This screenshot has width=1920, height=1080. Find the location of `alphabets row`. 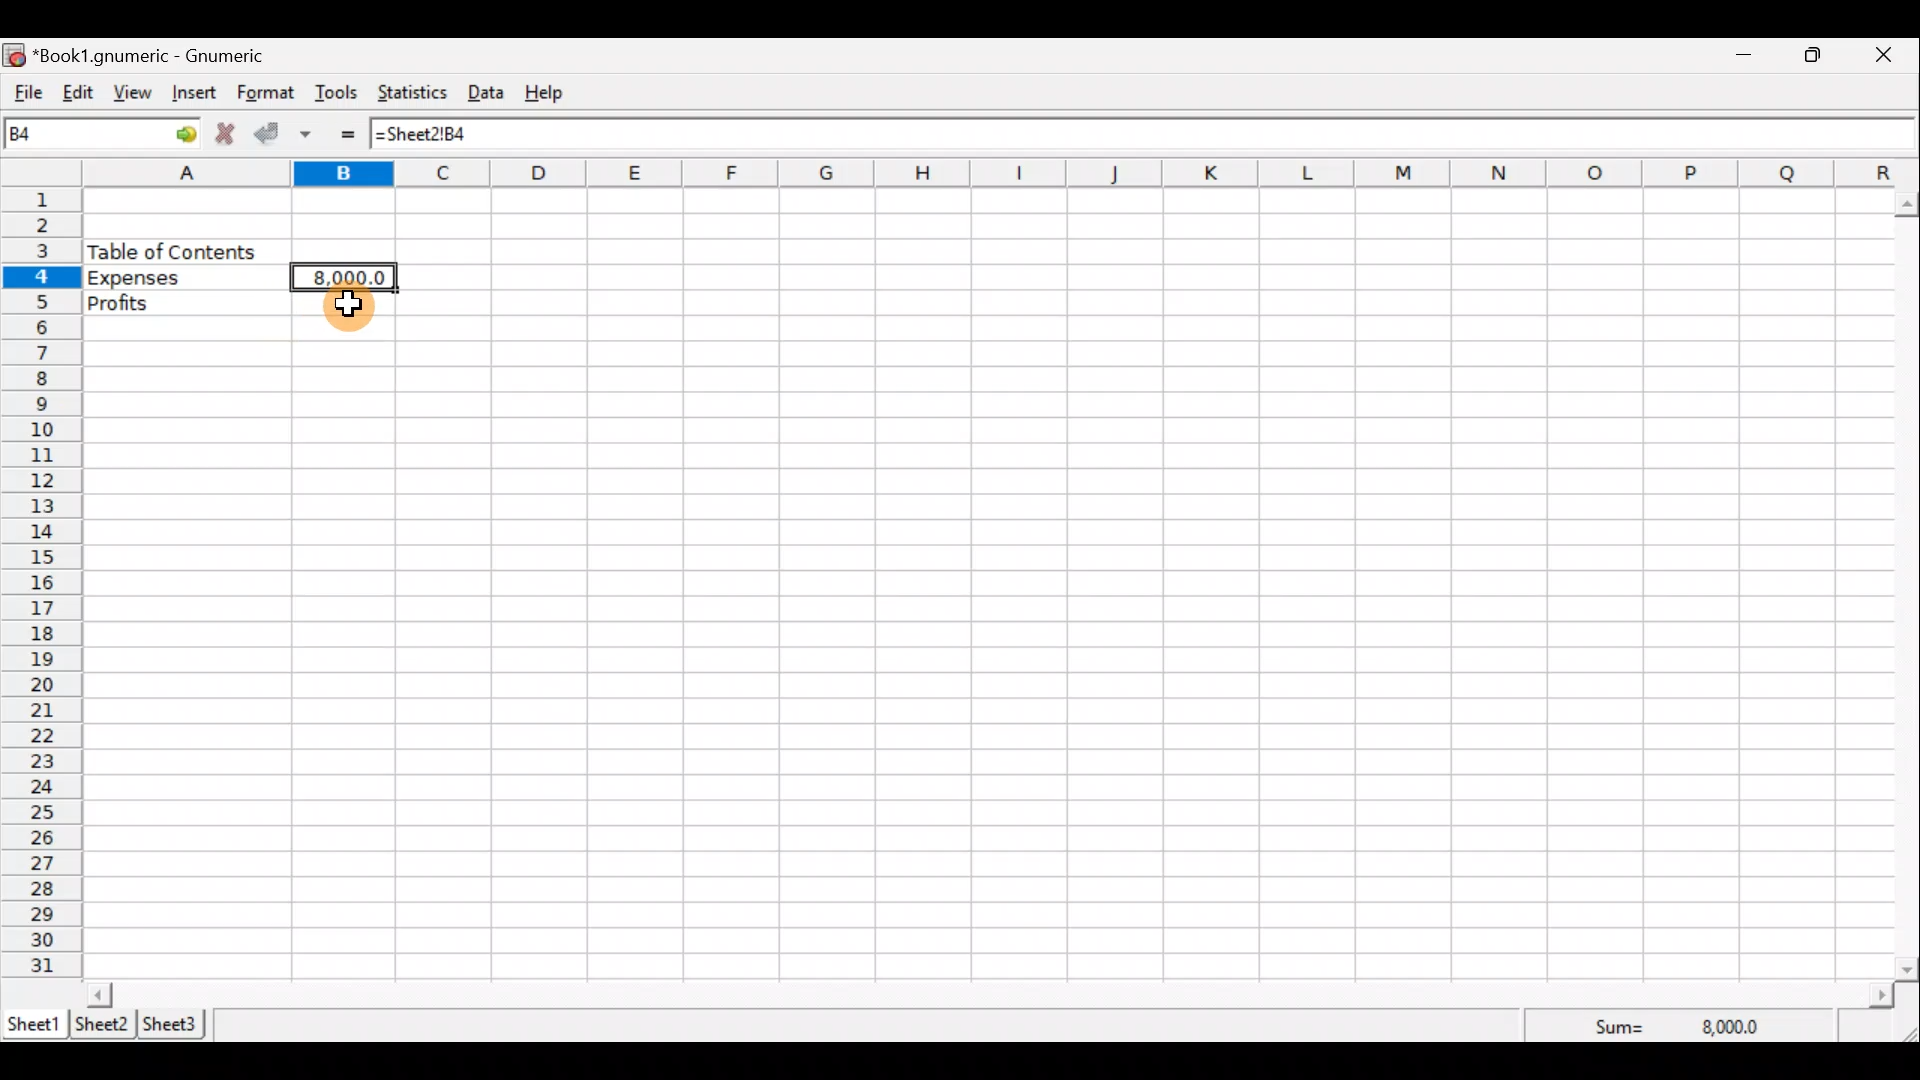

alphabets row is located at coordinates (972, 174).